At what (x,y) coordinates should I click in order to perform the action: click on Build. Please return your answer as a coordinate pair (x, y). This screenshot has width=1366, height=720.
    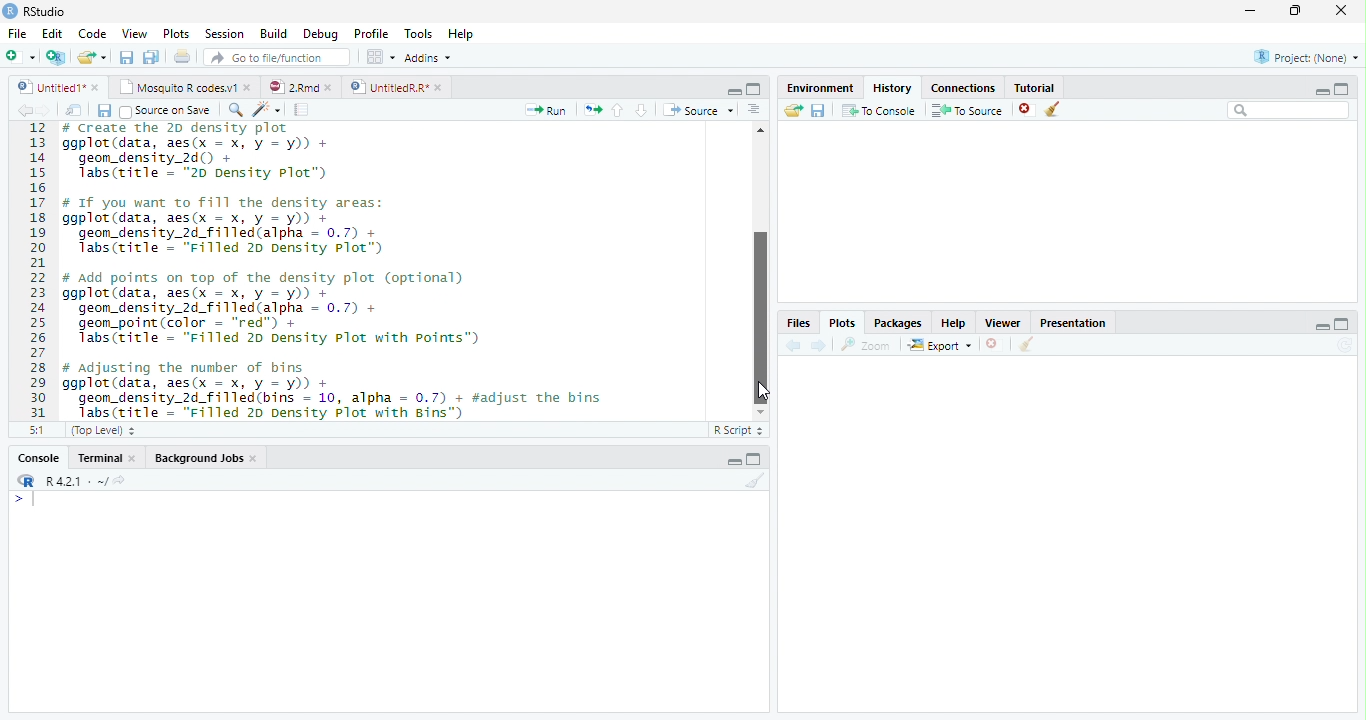
    Looking at the image, I should click on (273, 33).